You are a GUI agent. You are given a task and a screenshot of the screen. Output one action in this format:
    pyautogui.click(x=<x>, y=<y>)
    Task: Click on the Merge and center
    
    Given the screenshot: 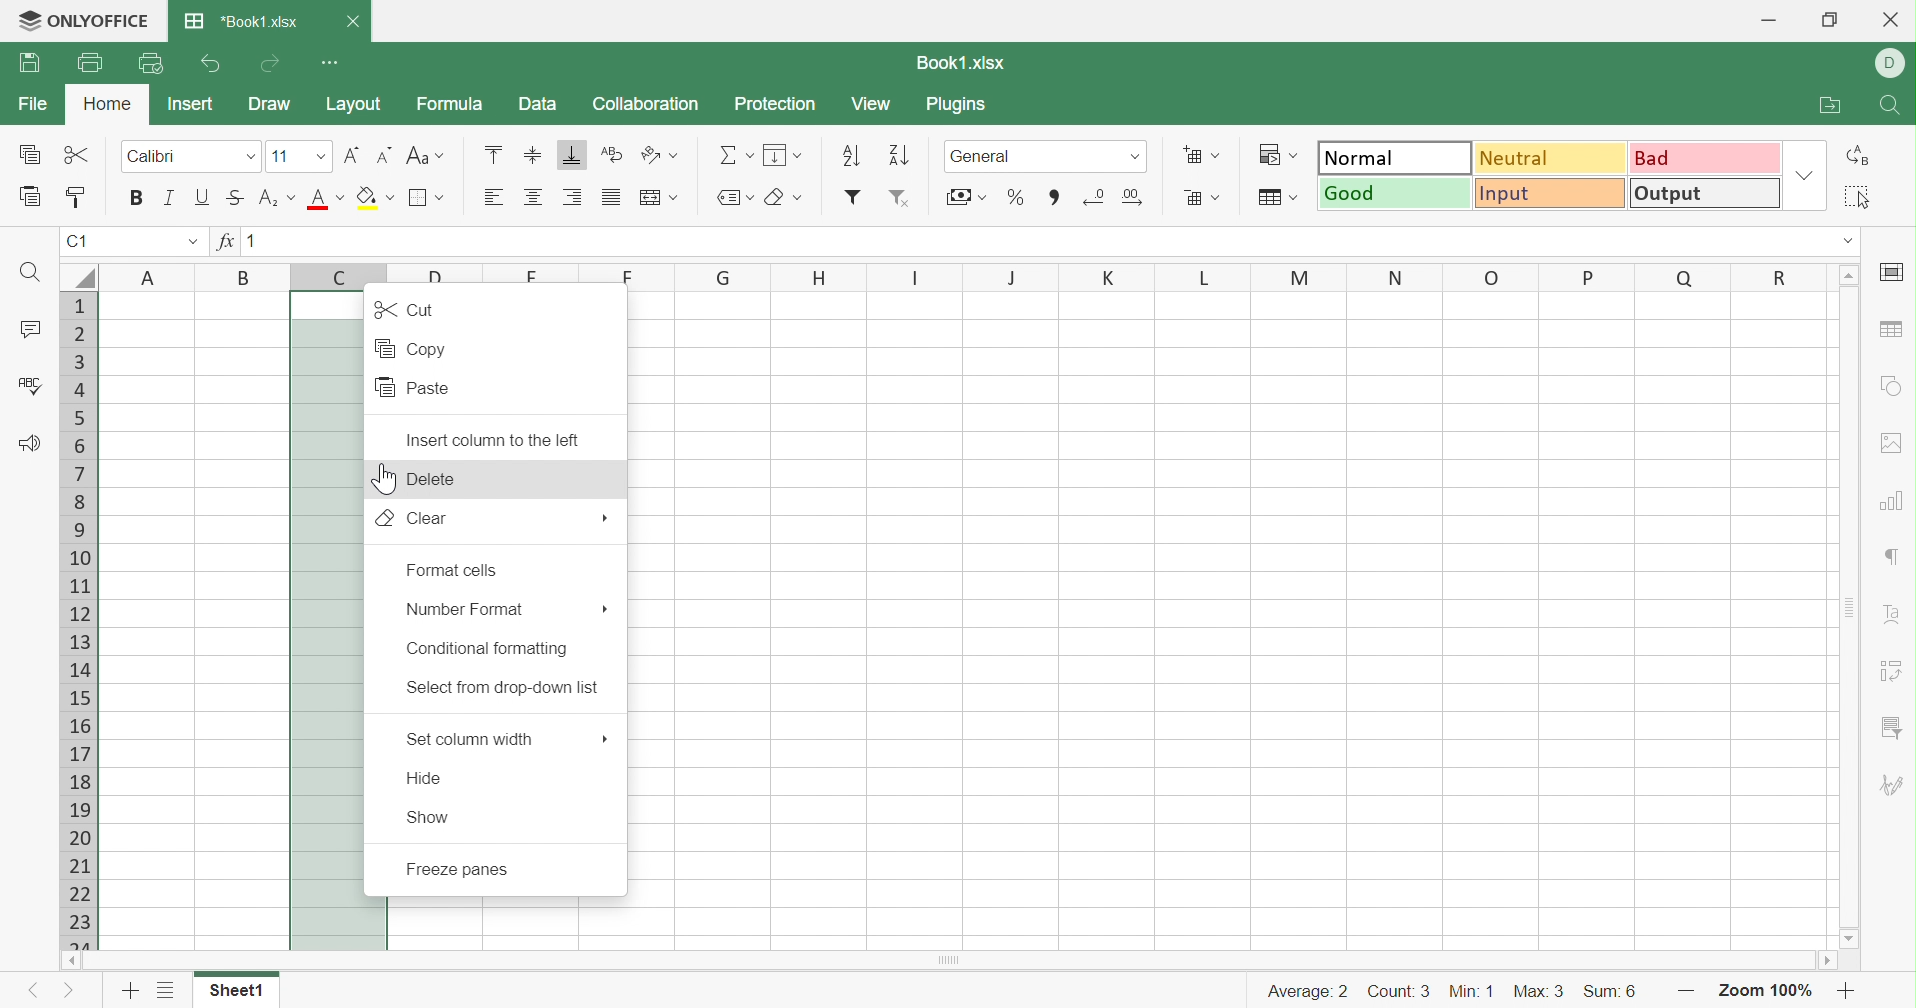 What is the action you would take?
    pyautogui.click(x=412, y=198)
    